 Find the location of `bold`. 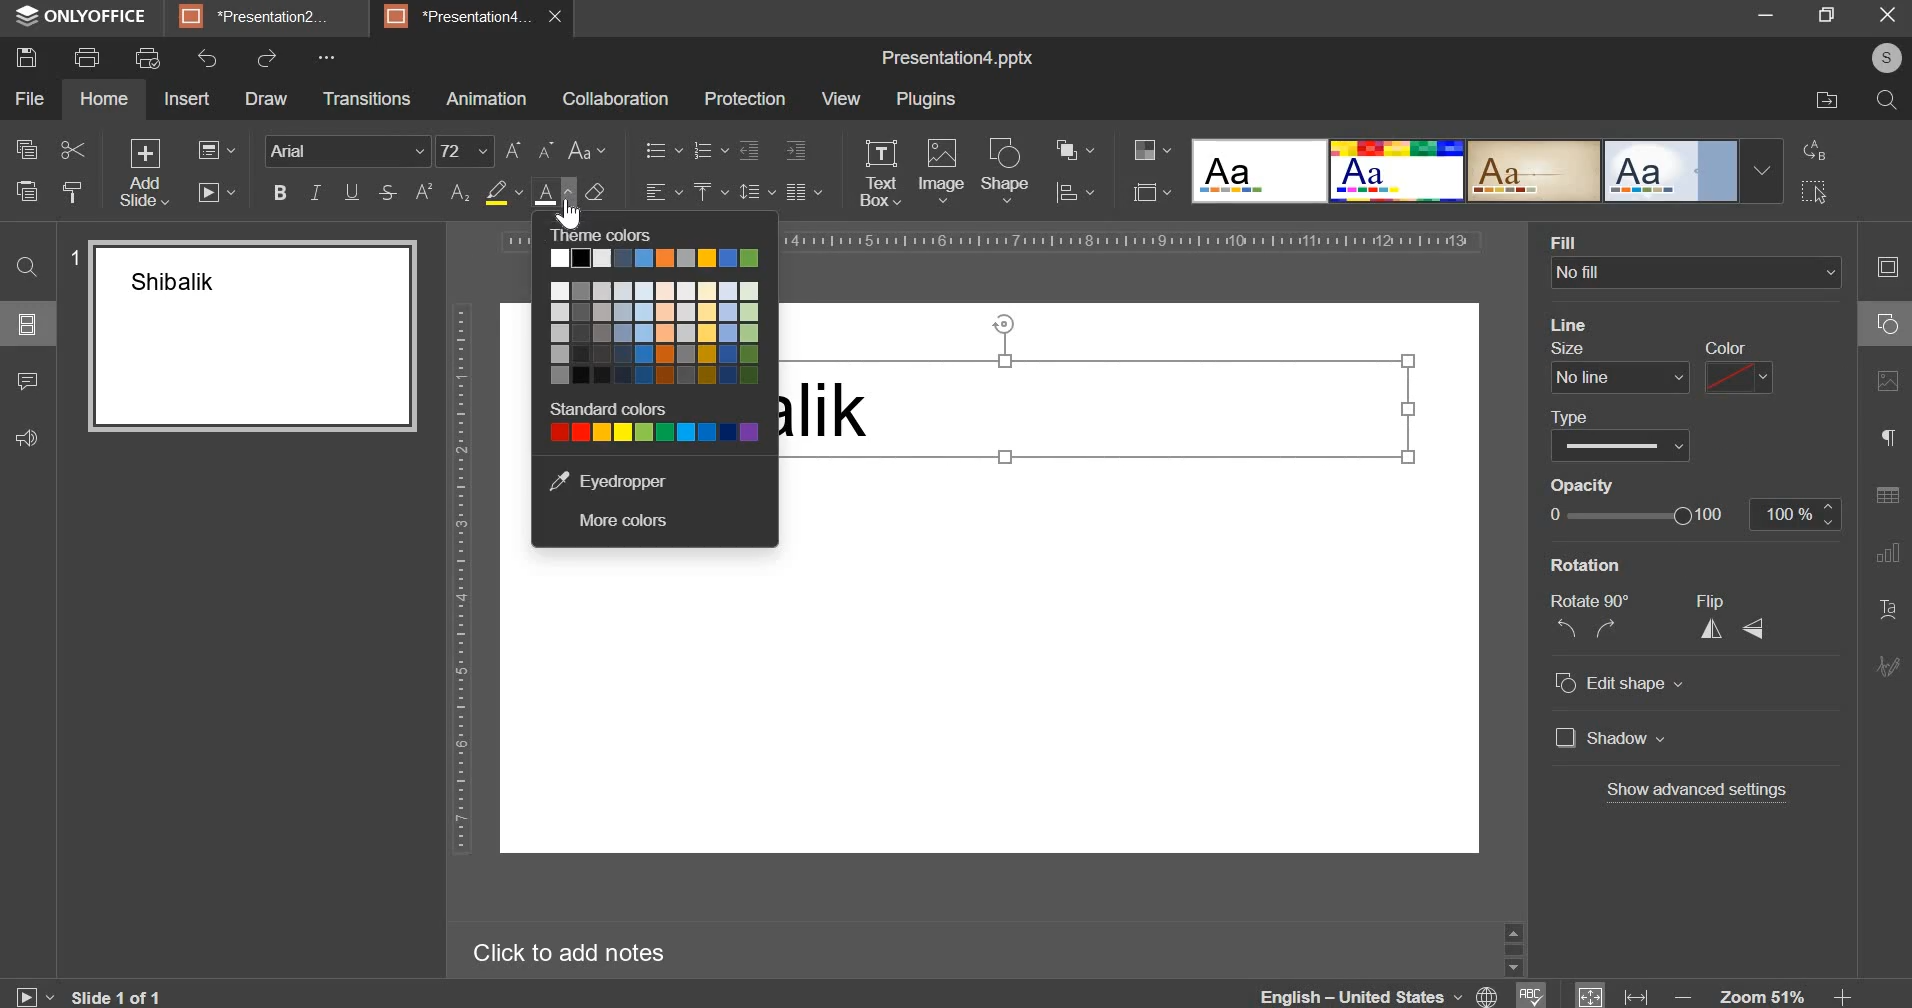

bold is located at coordinates (280, 192).